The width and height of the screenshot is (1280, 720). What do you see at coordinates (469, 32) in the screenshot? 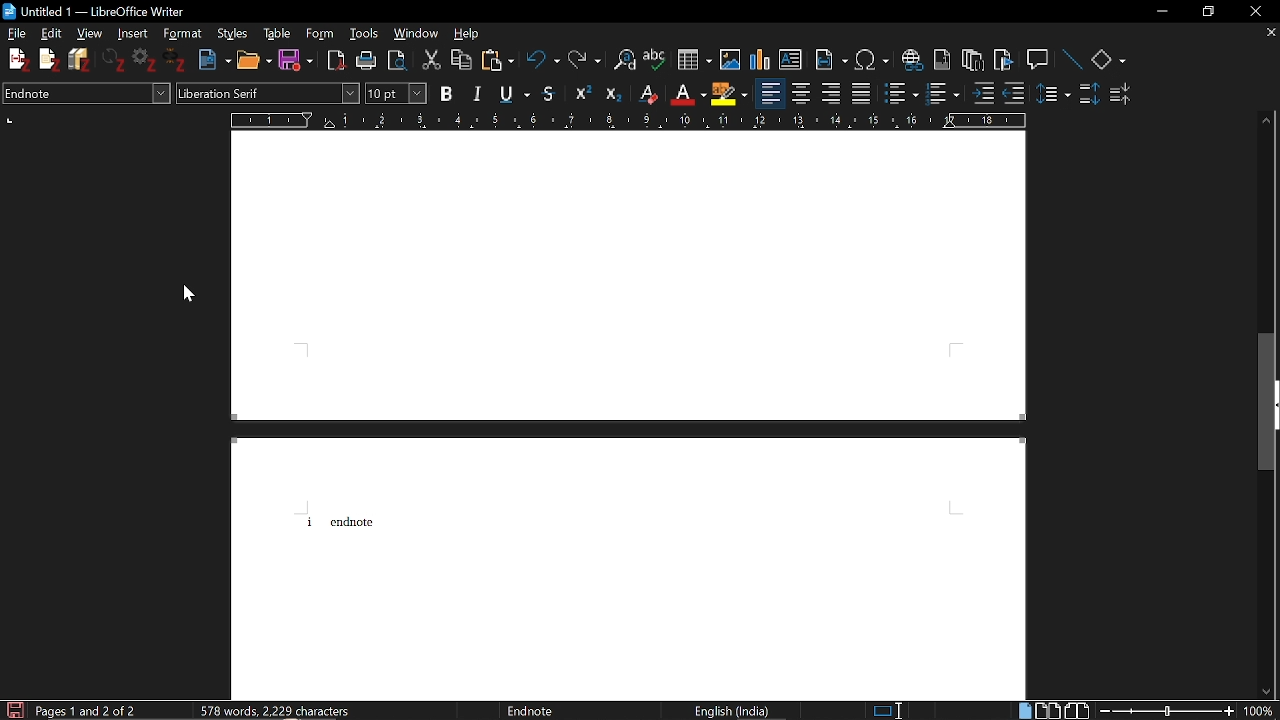
I see `help` at bounding box center [469, 32].